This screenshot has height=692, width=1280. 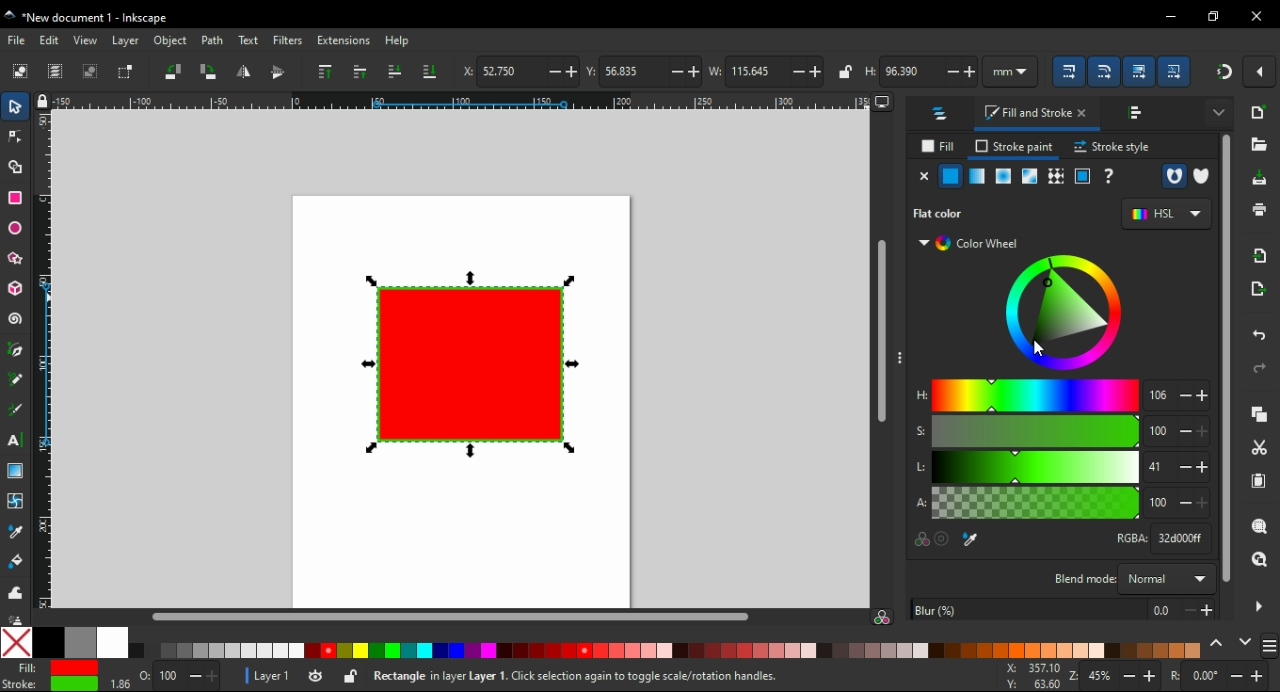 What do you see at coordinates (21, 73) in the screenshot?
I see `select all` at bounding box center [21, 73].